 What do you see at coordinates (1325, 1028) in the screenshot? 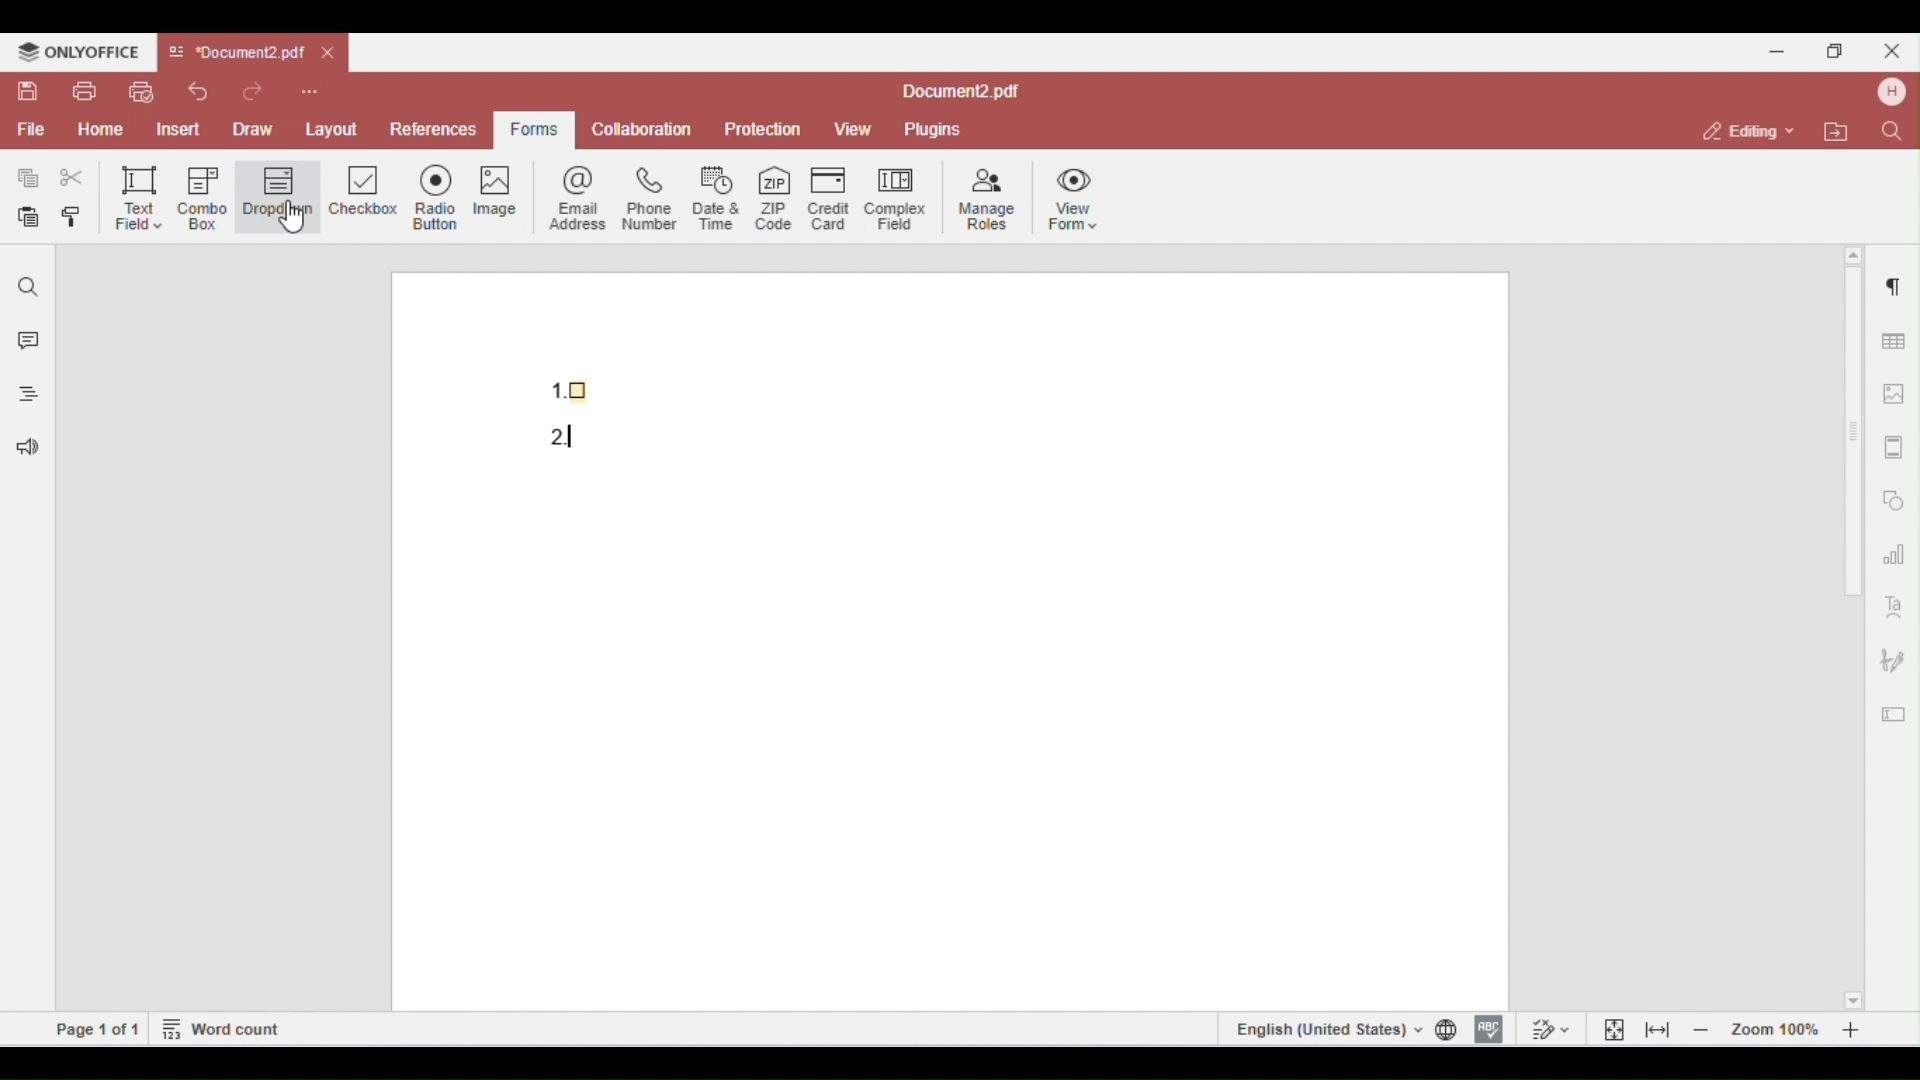
I see `set text language` at bounding box center [1325, 1028].